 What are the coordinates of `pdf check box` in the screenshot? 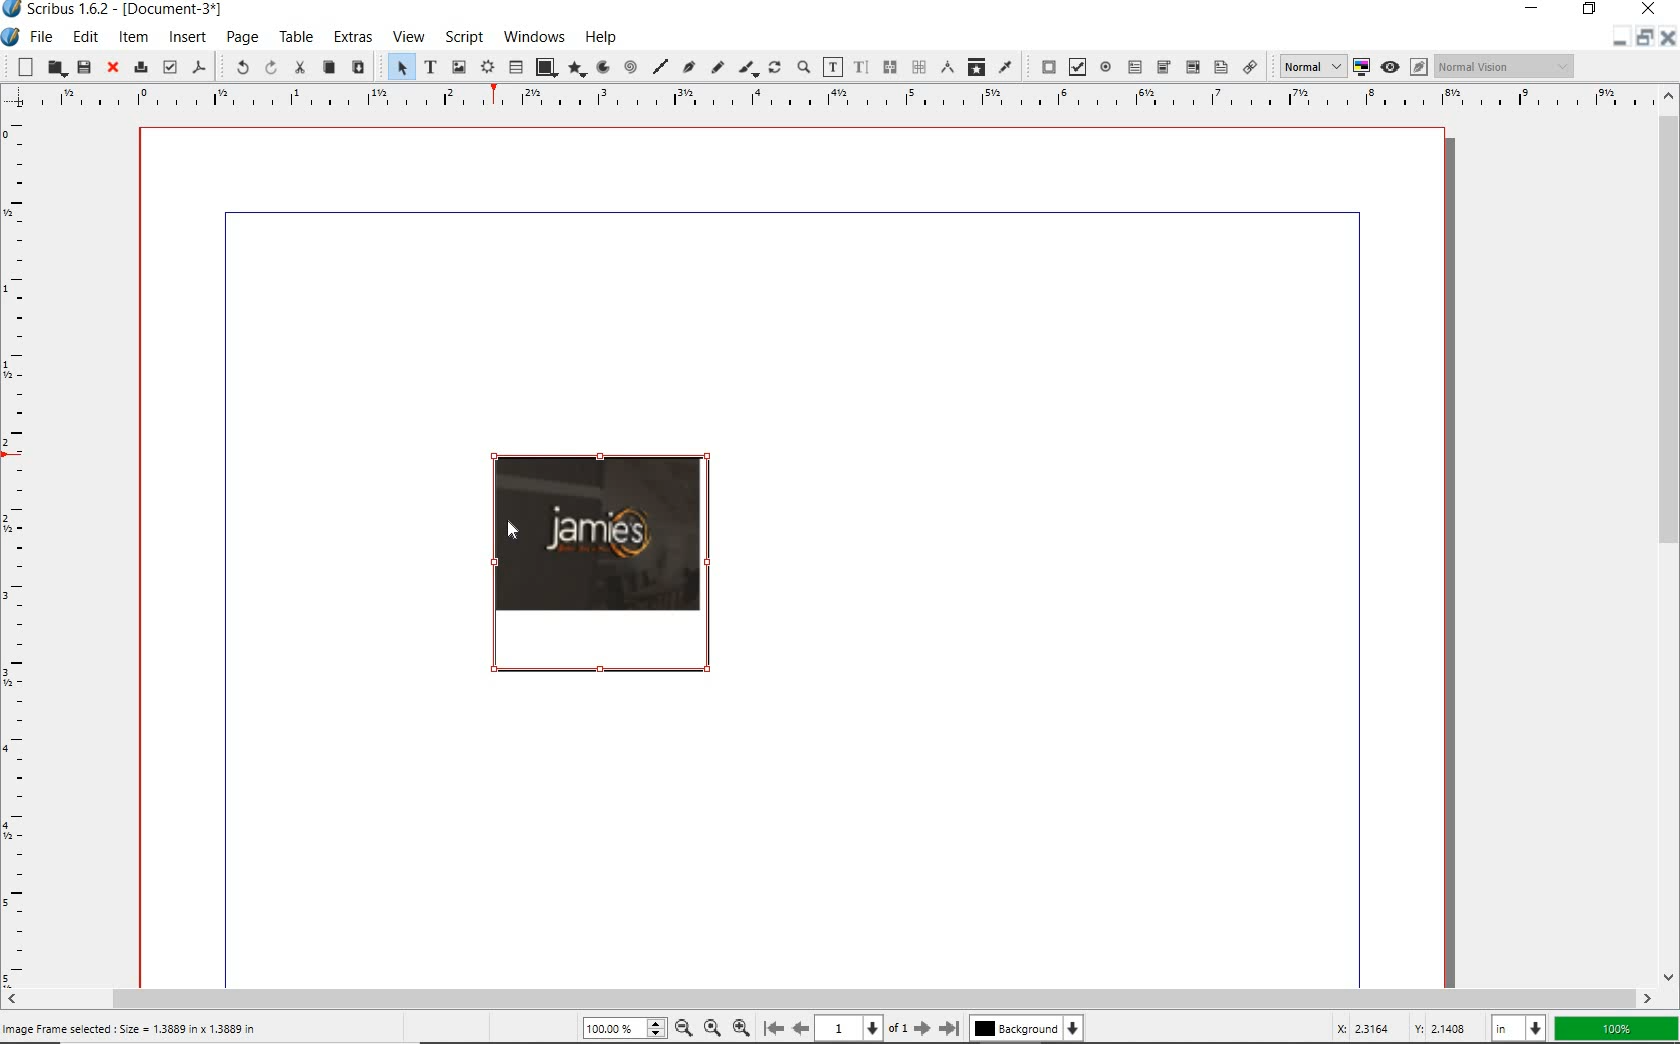 It's located at (1075, 66).